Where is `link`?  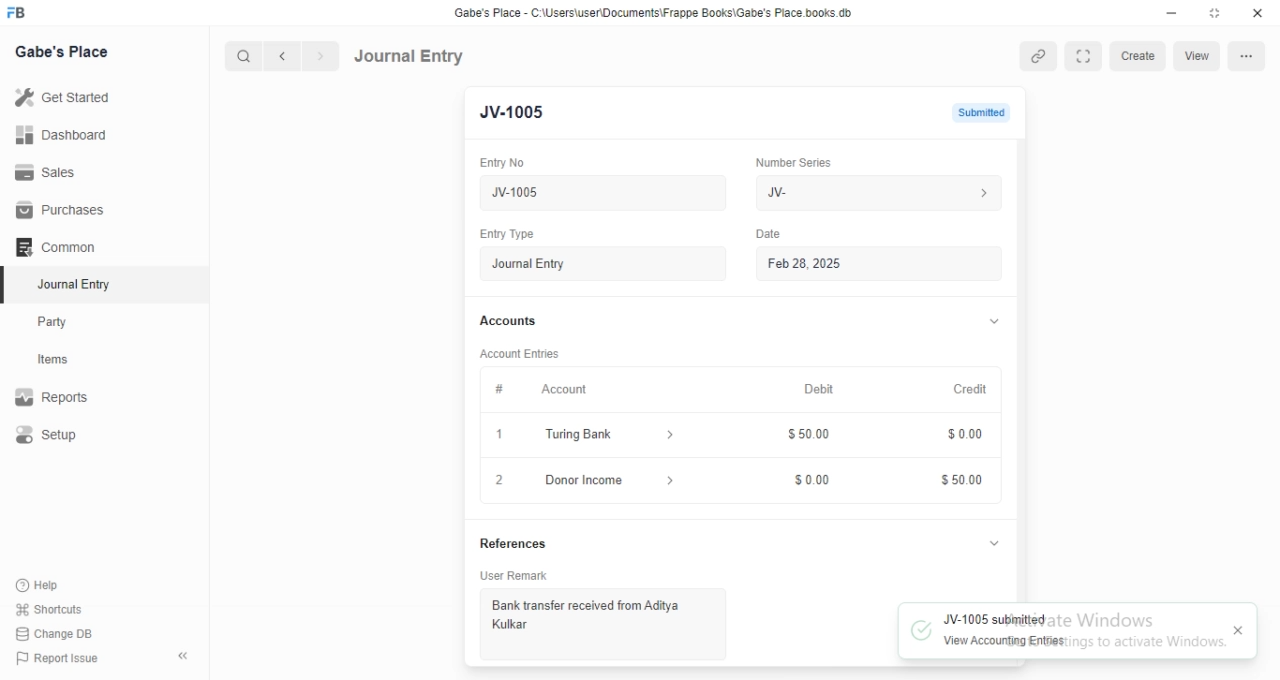
link is located at coordinates (1039, 56).